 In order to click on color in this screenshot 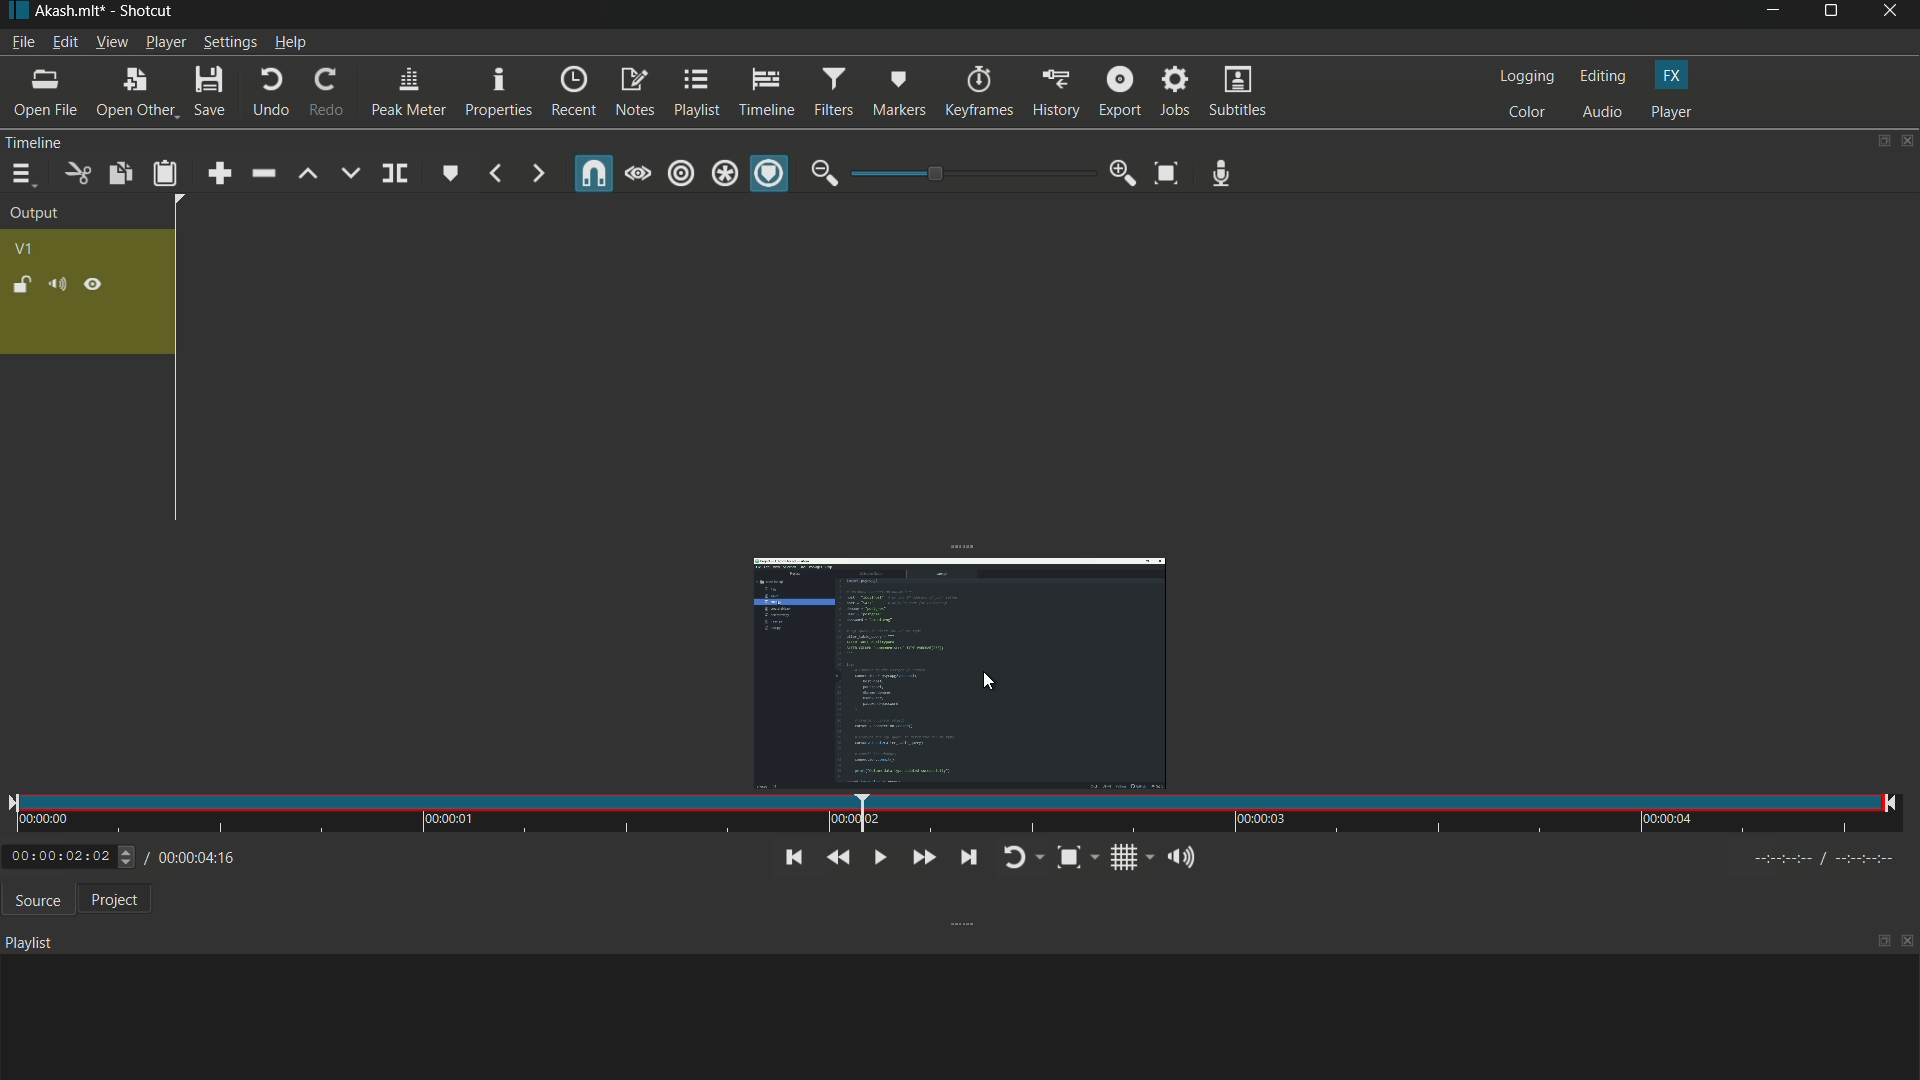, I will do `click(1526, 112)`.